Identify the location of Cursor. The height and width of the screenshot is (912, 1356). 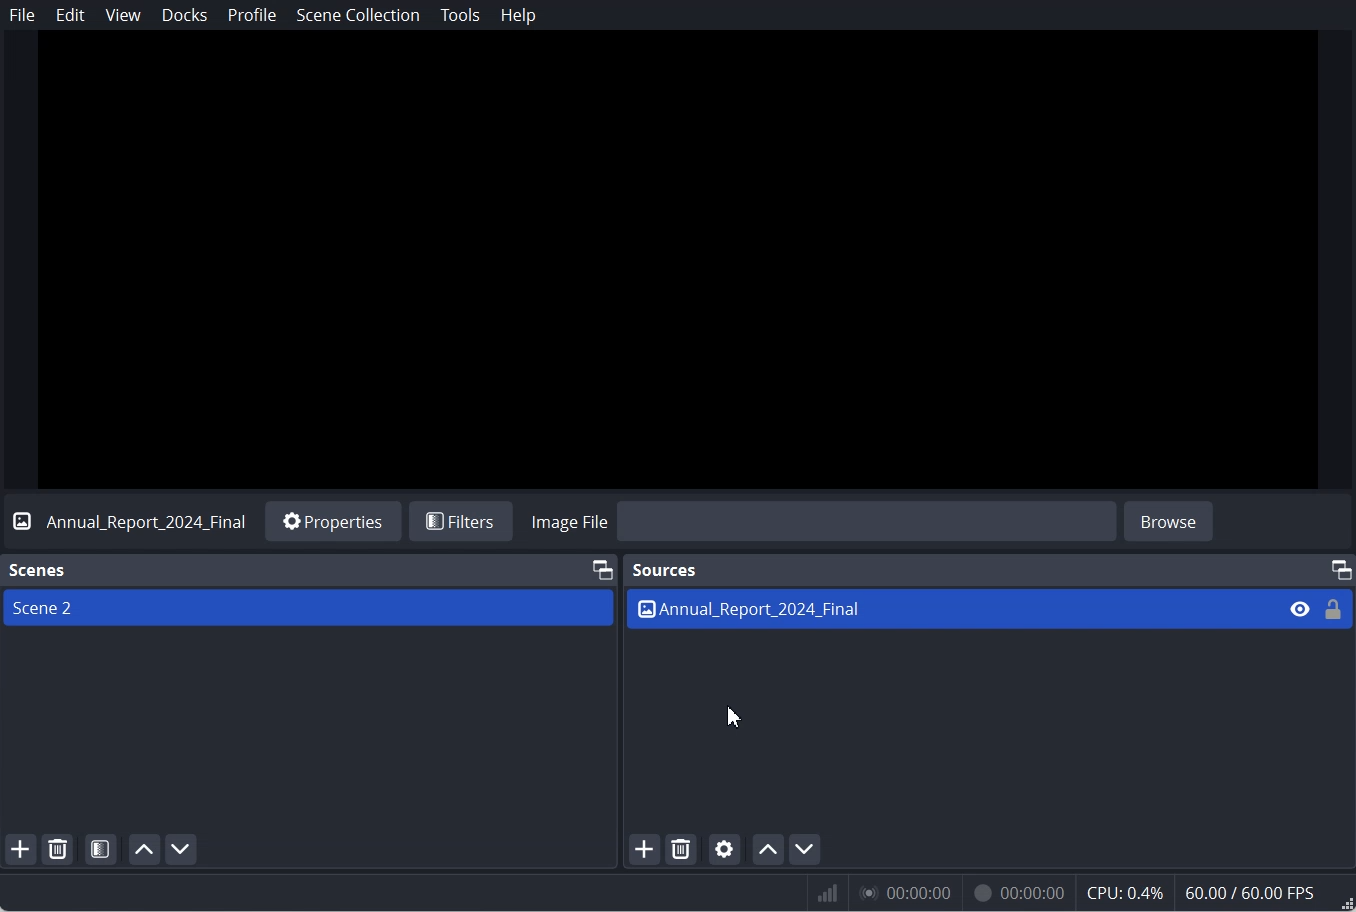
(734, 715).